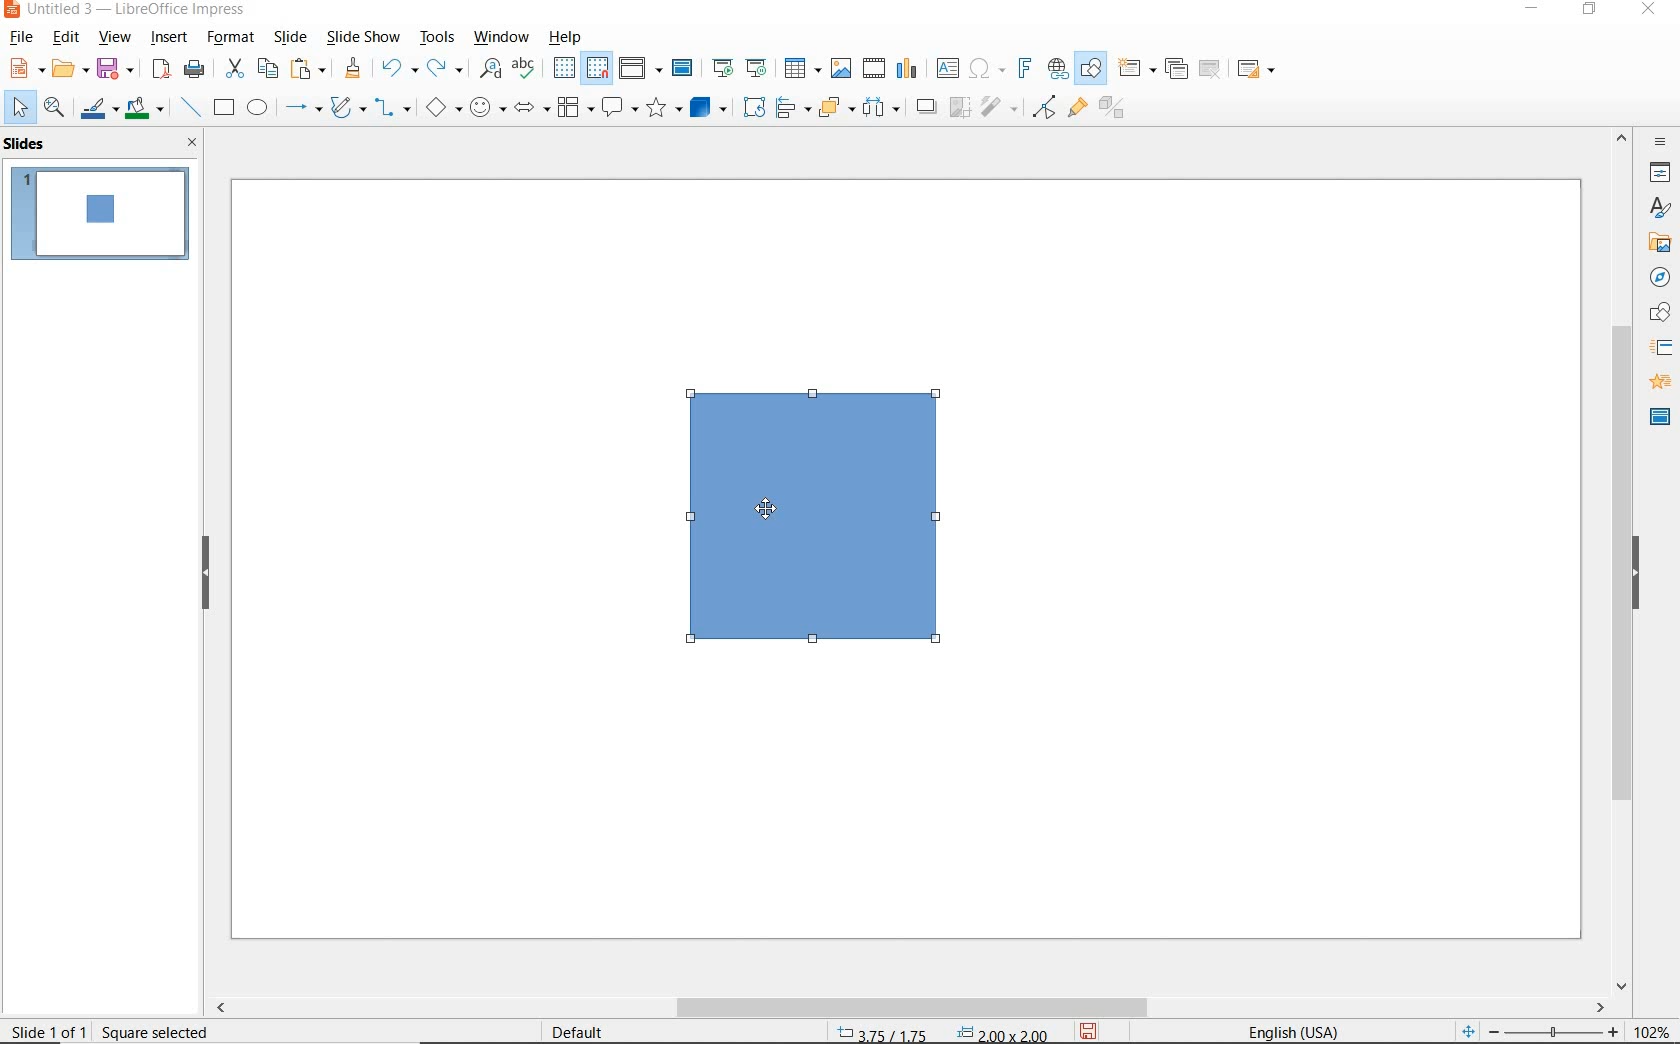 This screenshot has width=1680, height=1044. Describe the element at coordinates (1001, 110) in the screenshot. I see `filter` at that location.